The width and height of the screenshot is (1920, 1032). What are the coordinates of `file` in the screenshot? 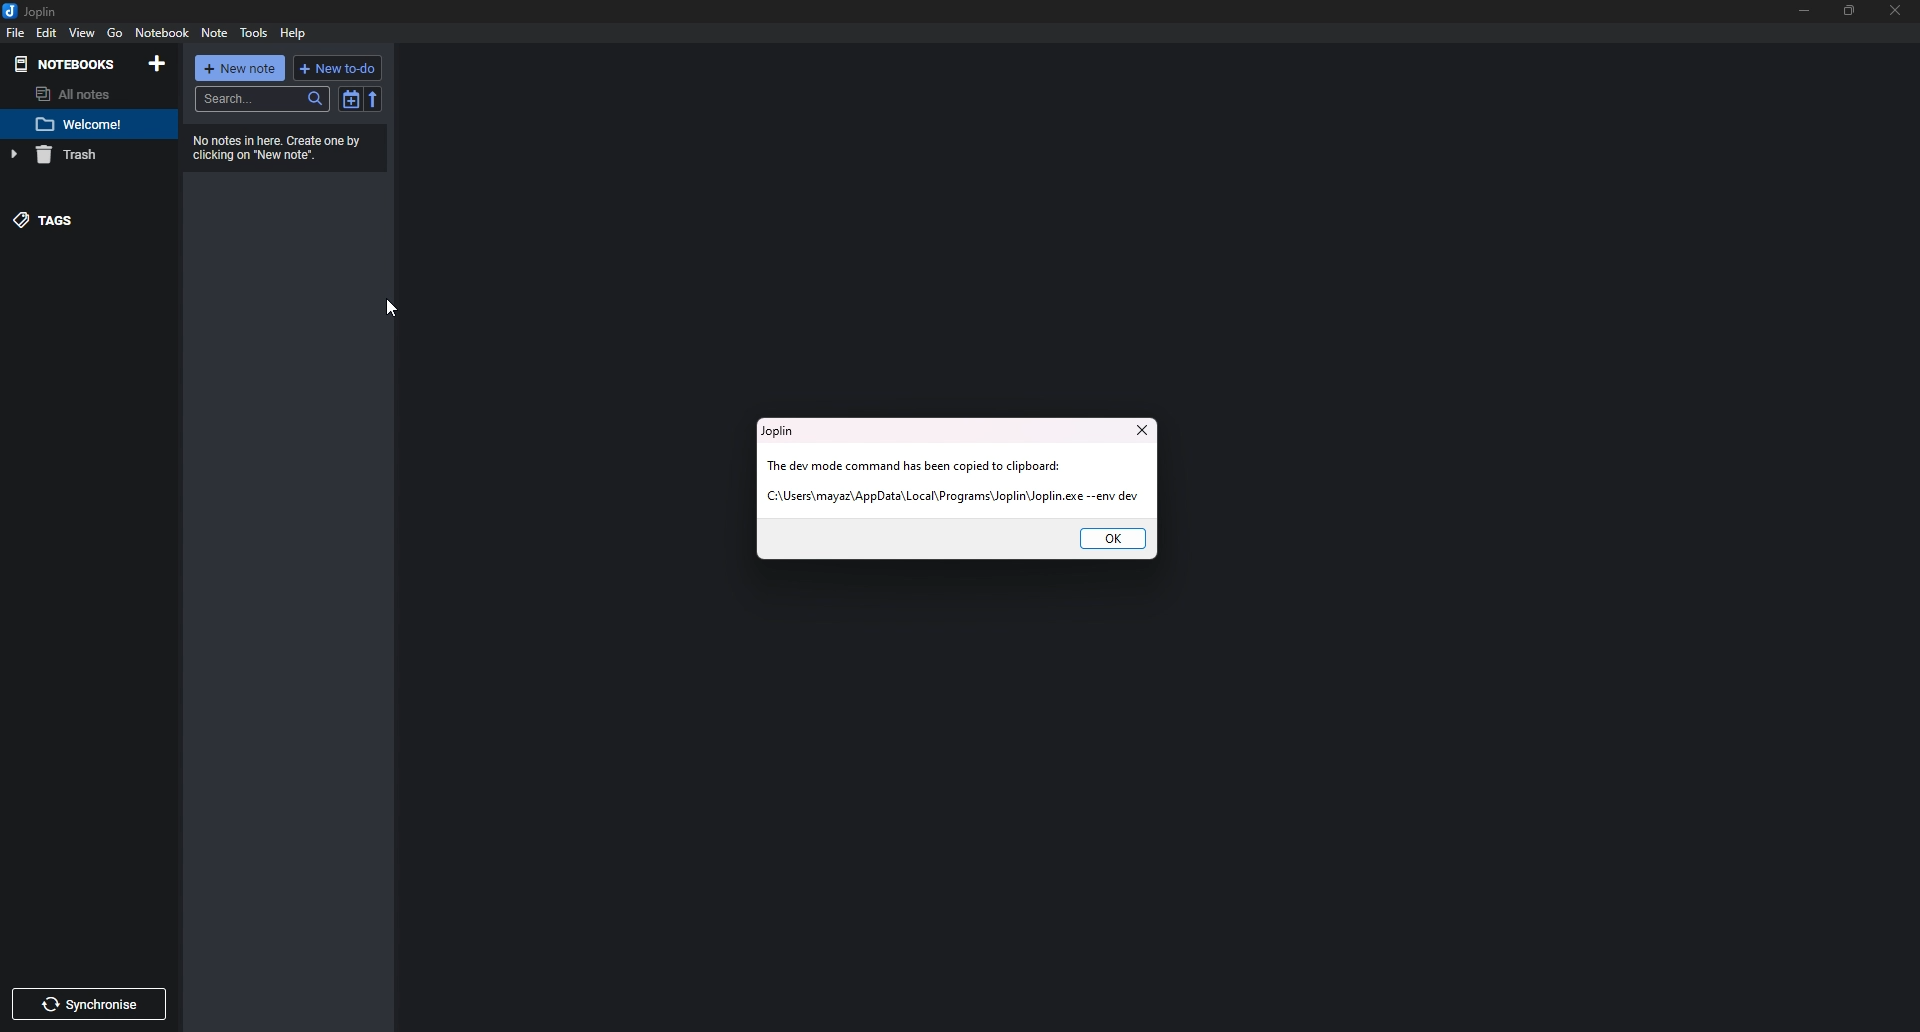 It's located at (14, 34).